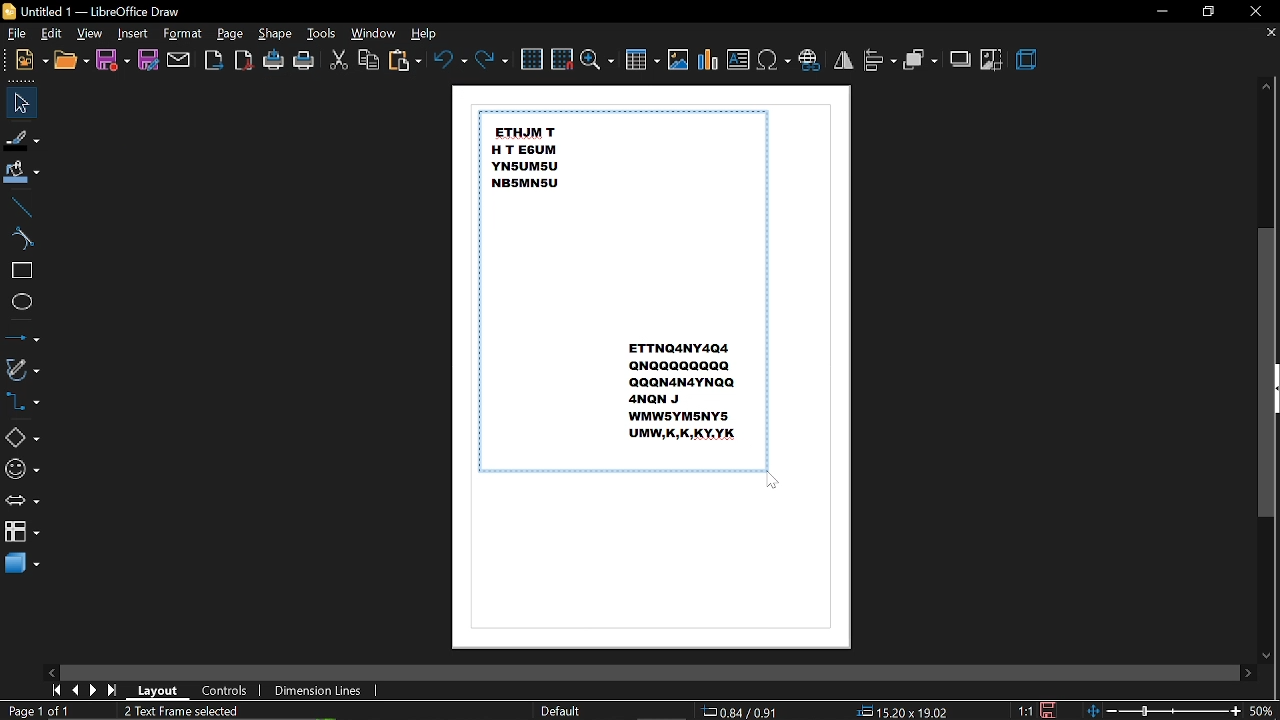 This screenshot has width=1280, height=720. I want to click on paste, so click(403, 61).